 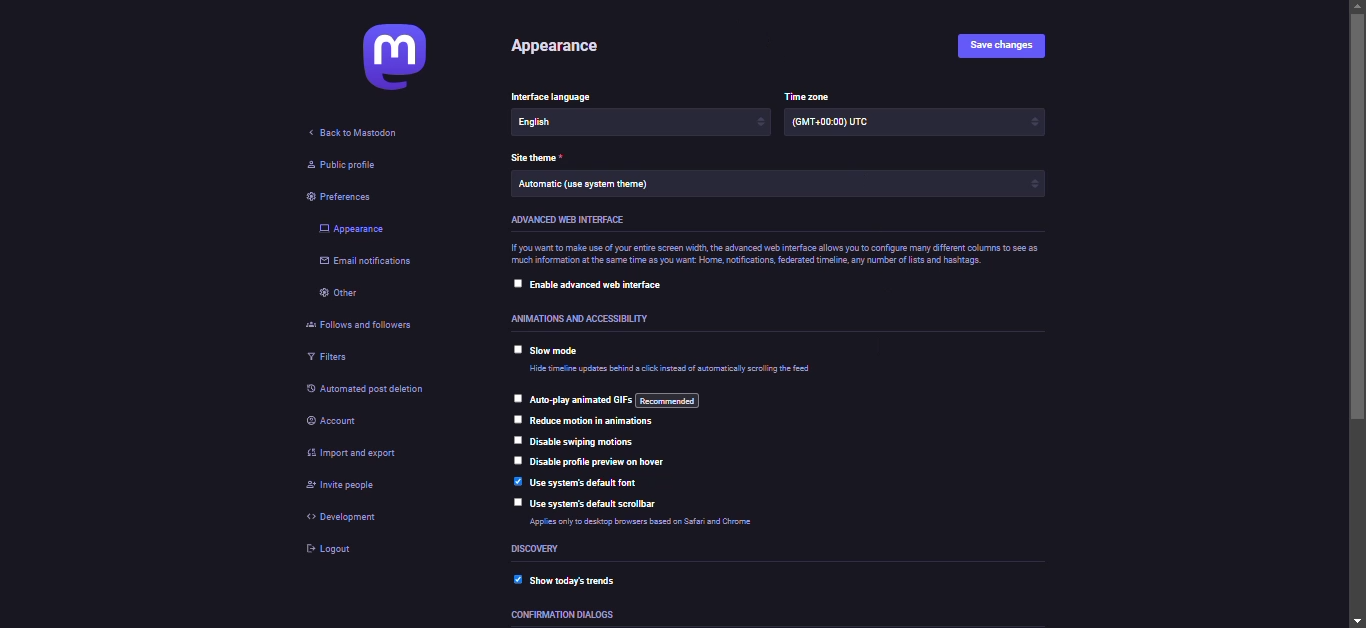 What do you see at coordinates (514, 419) in the screenshot?
I see `click to select` at bounding box center [514, 419].